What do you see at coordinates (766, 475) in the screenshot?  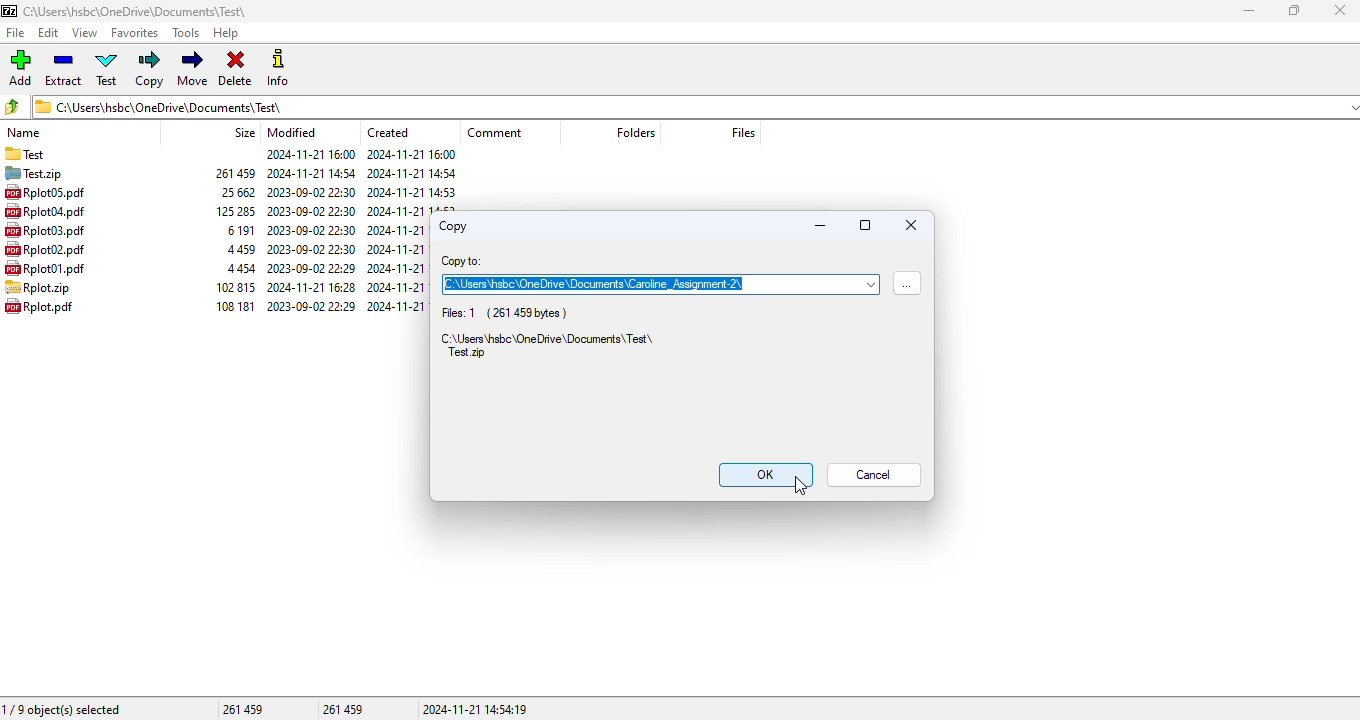 I see `OK` at bounding box center [766, 475].